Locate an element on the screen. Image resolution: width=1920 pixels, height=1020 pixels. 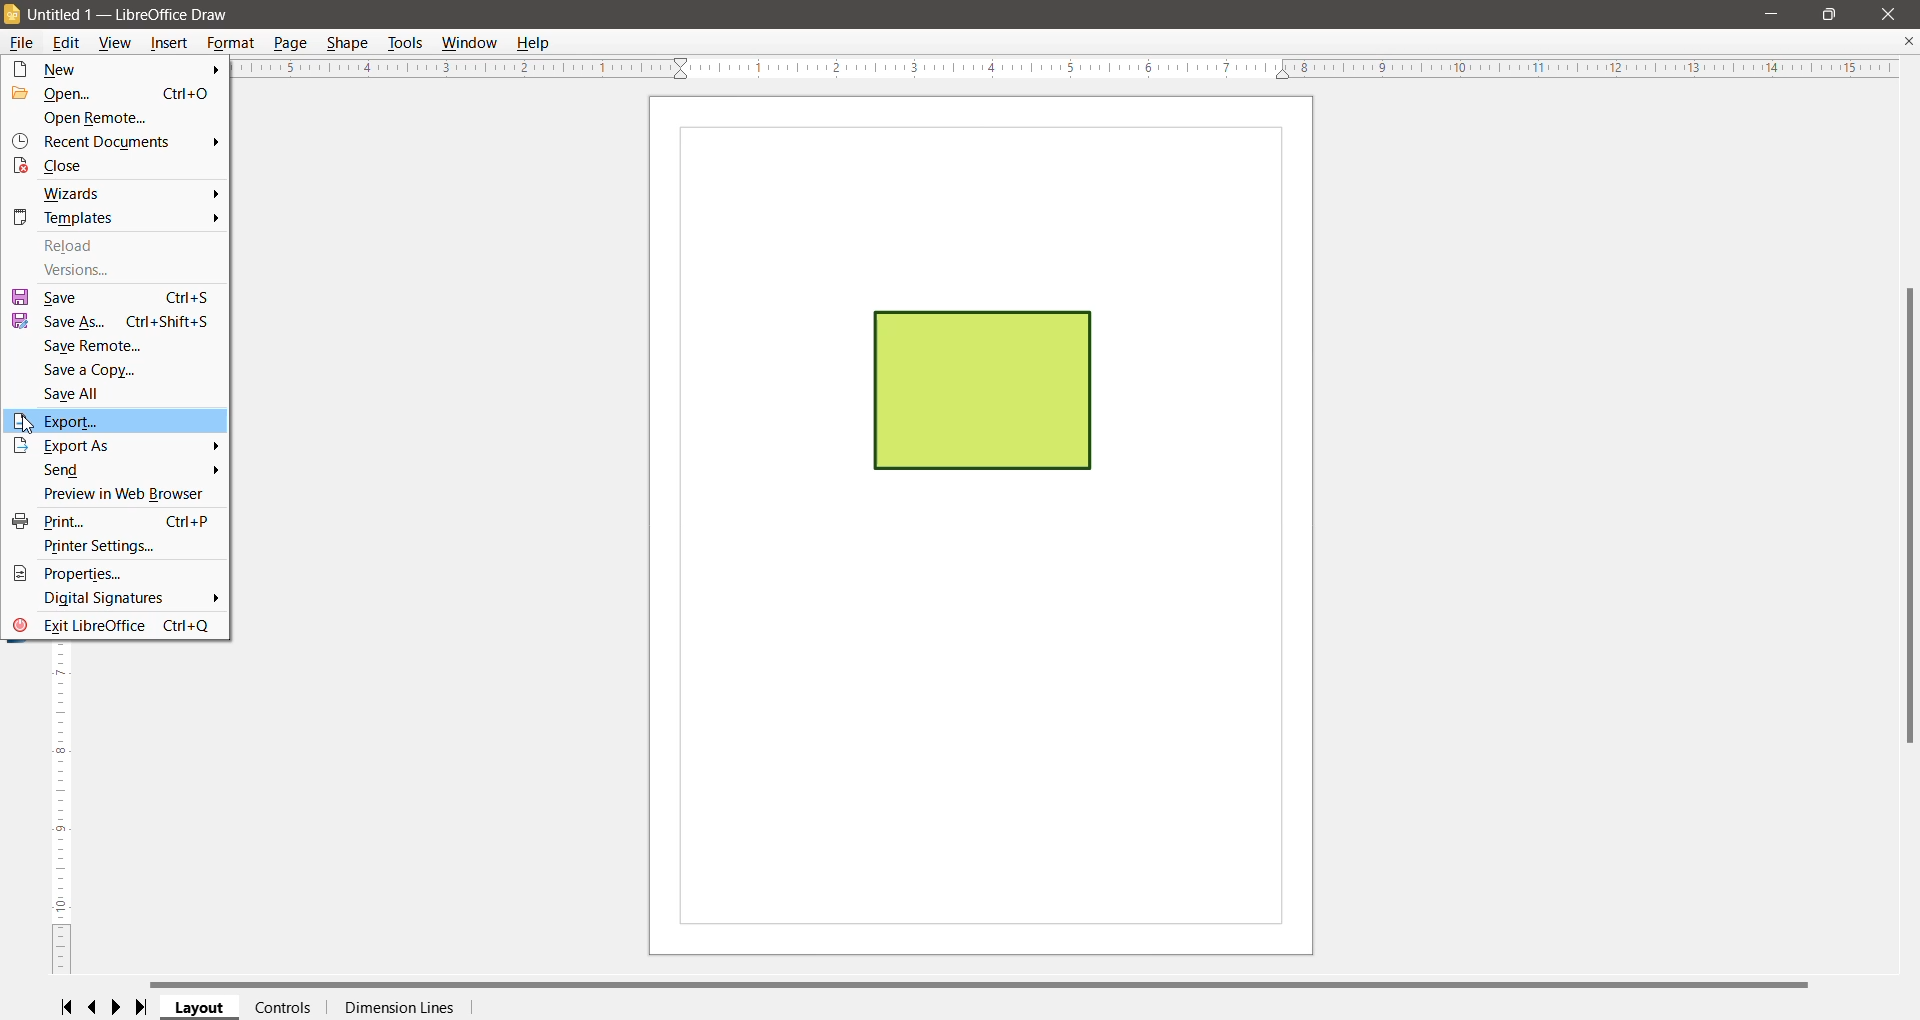
Digital Signatures is located at coordinates (105, 599).